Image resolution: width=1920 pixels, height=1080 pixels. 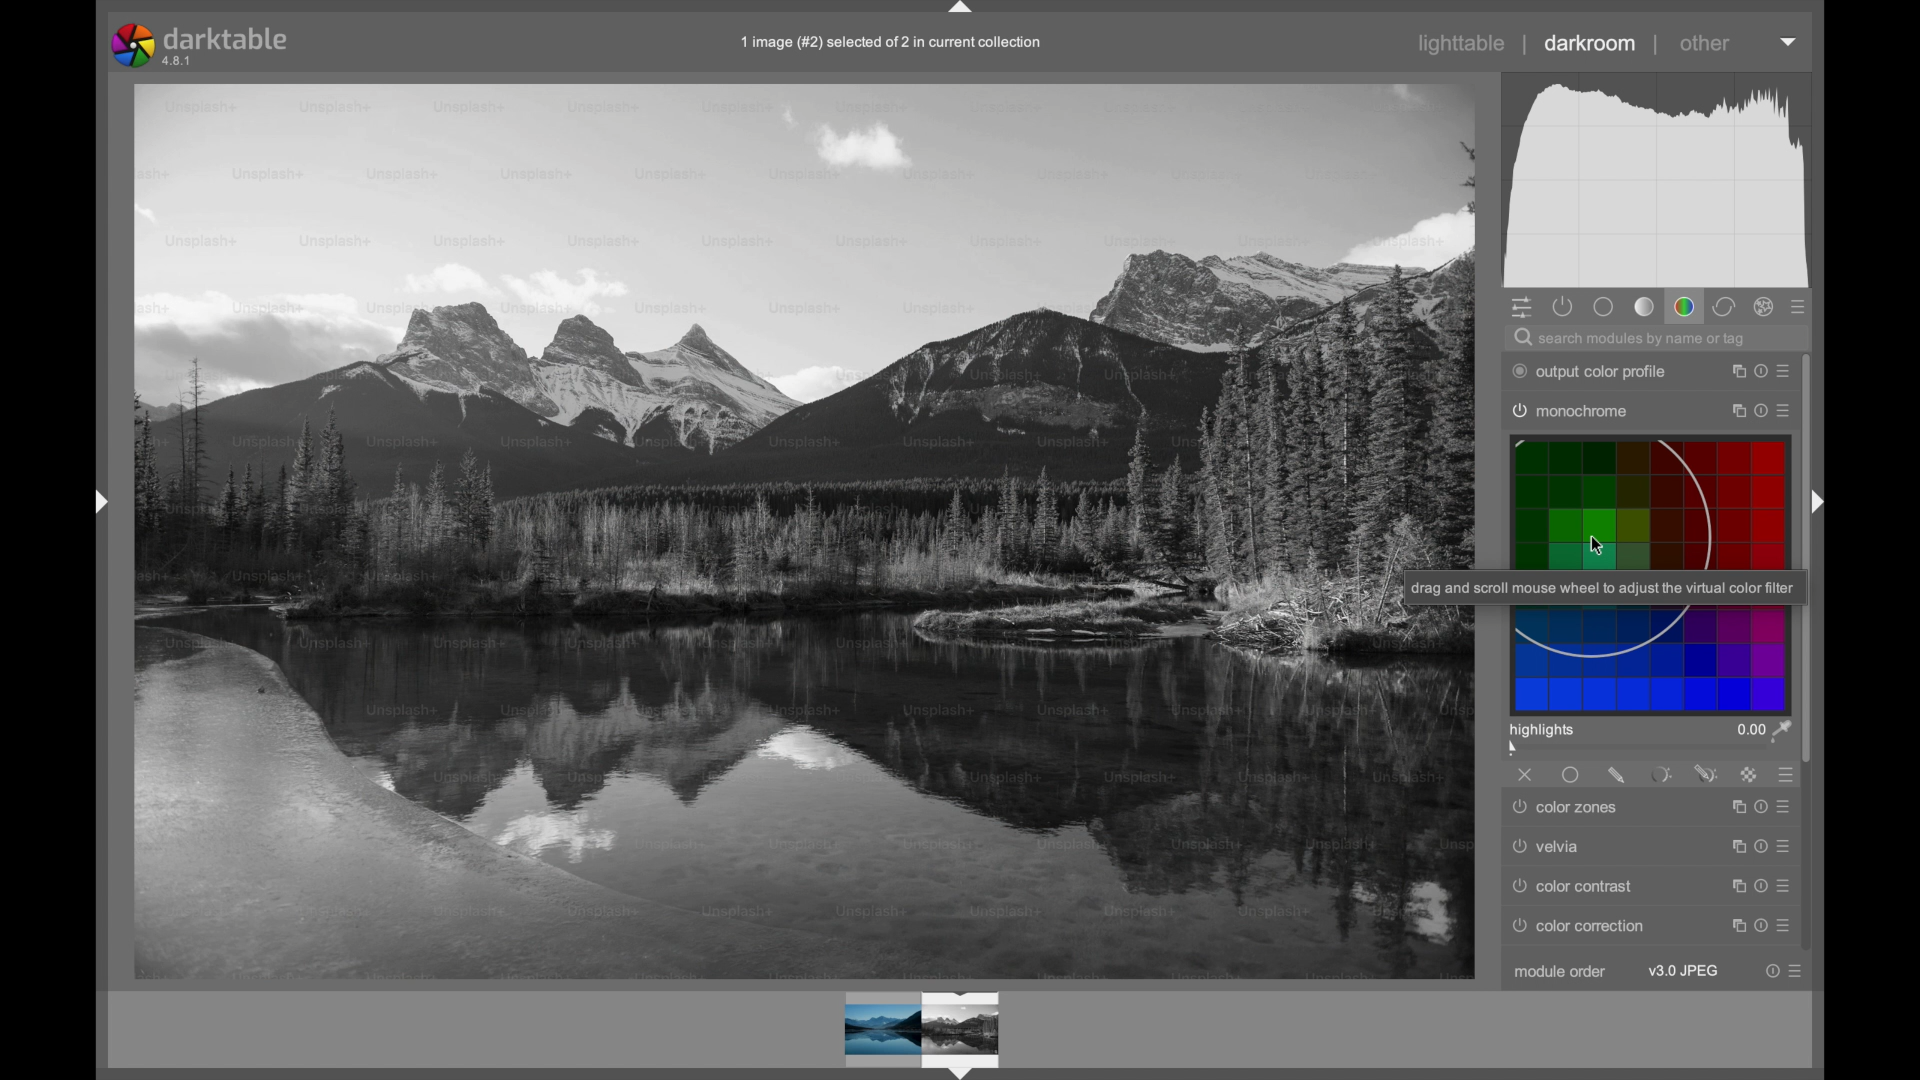 I want to click on tone, so click(x=1644, y=306).